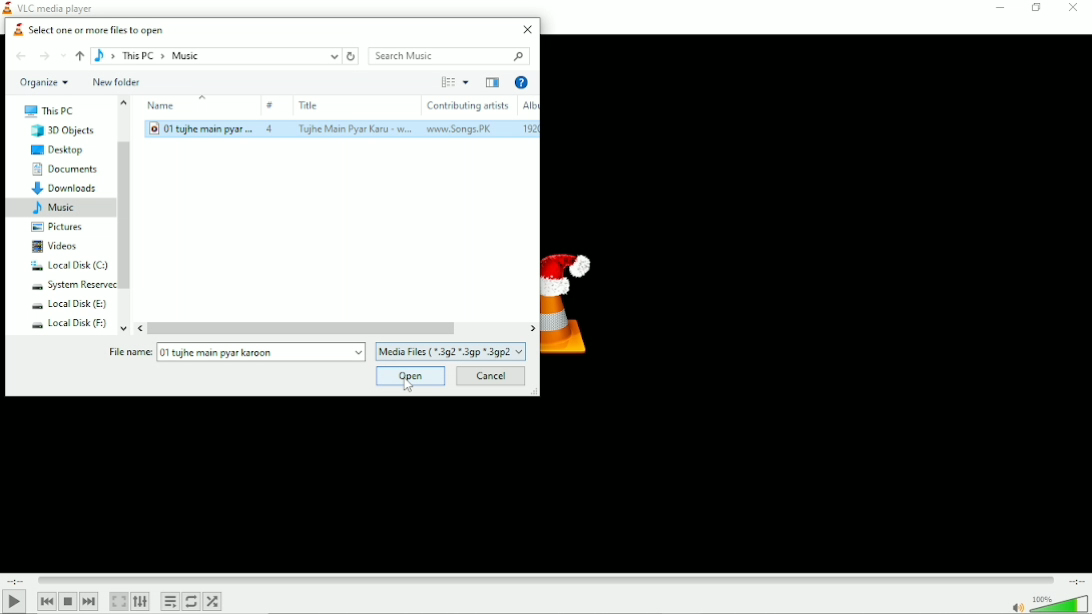 The height and width of the screenshot is (614, 1092). I want to click on Minimize, so click(1001, 8).